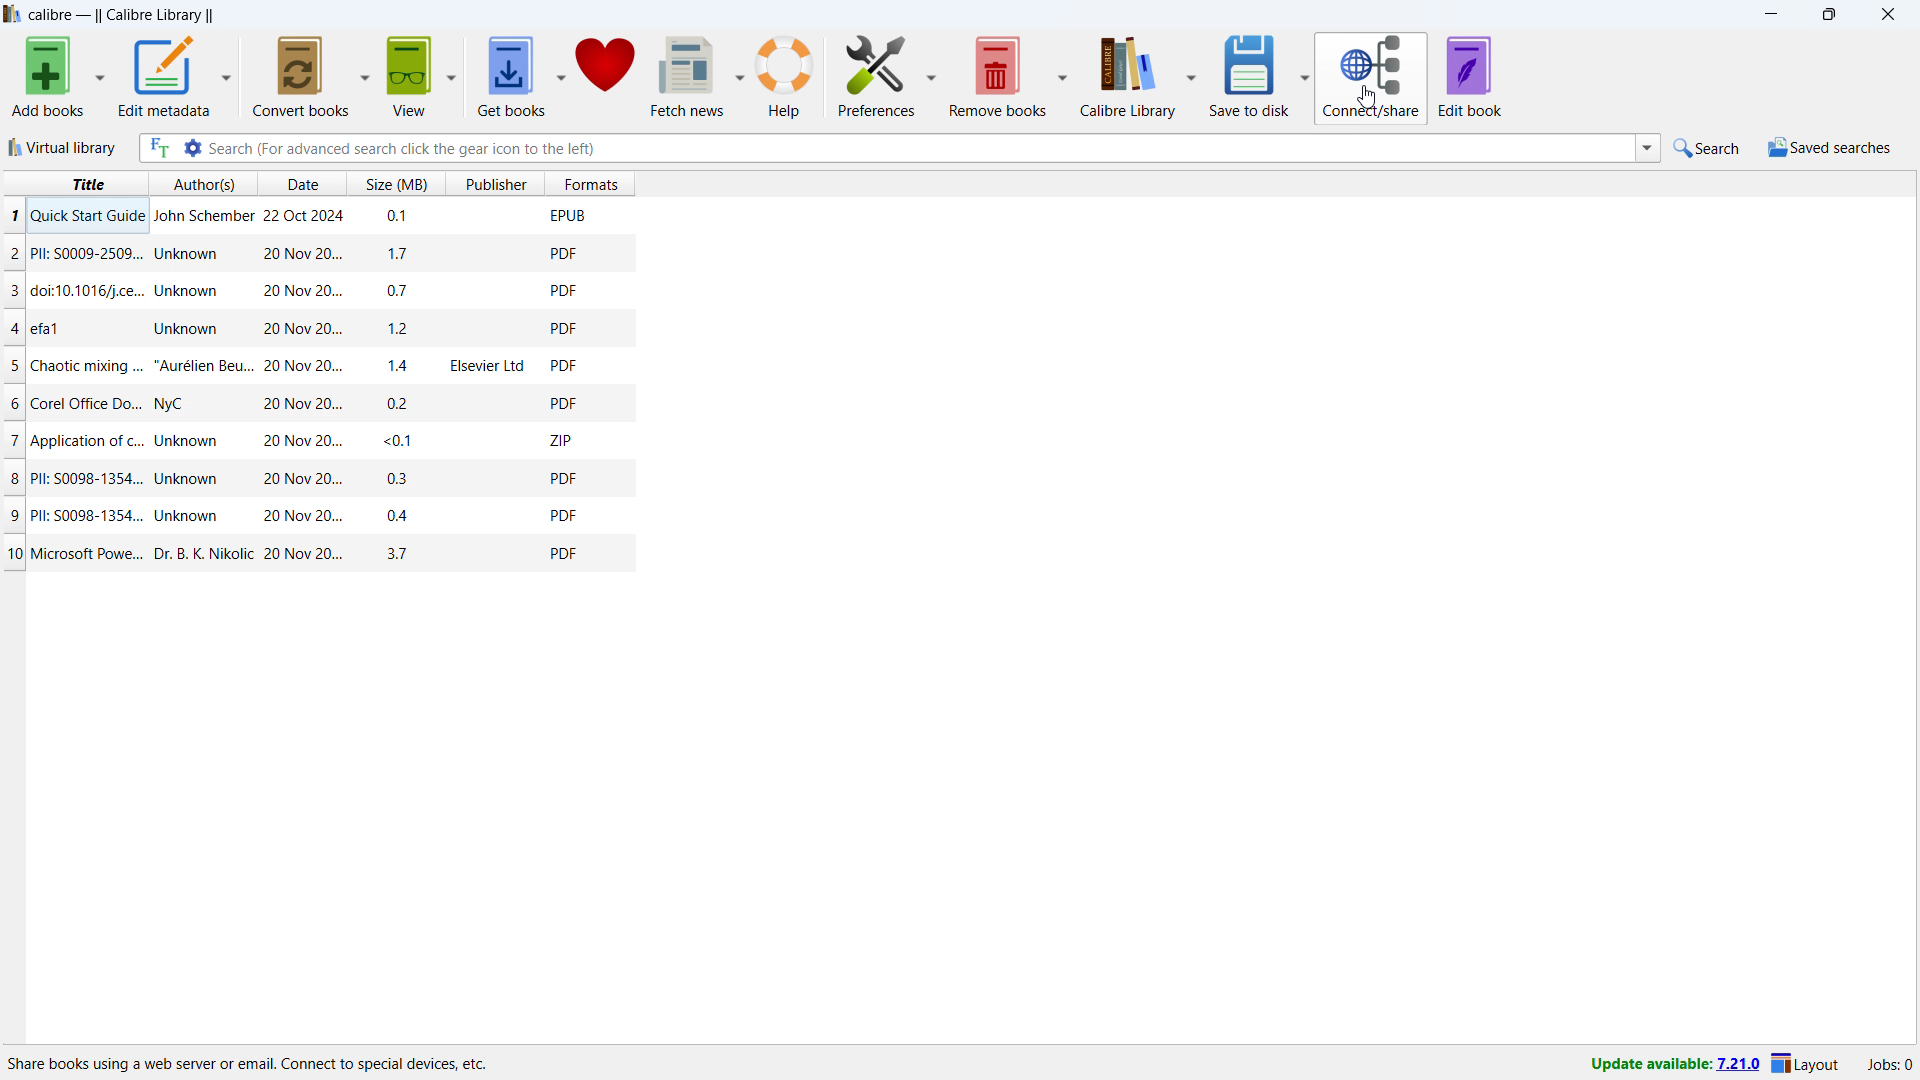 The image size is (1920, 1080). What do you see at coordinates (1770, 15) in the screenshot?
I see `minimize` at bounding box center [1770, 15].